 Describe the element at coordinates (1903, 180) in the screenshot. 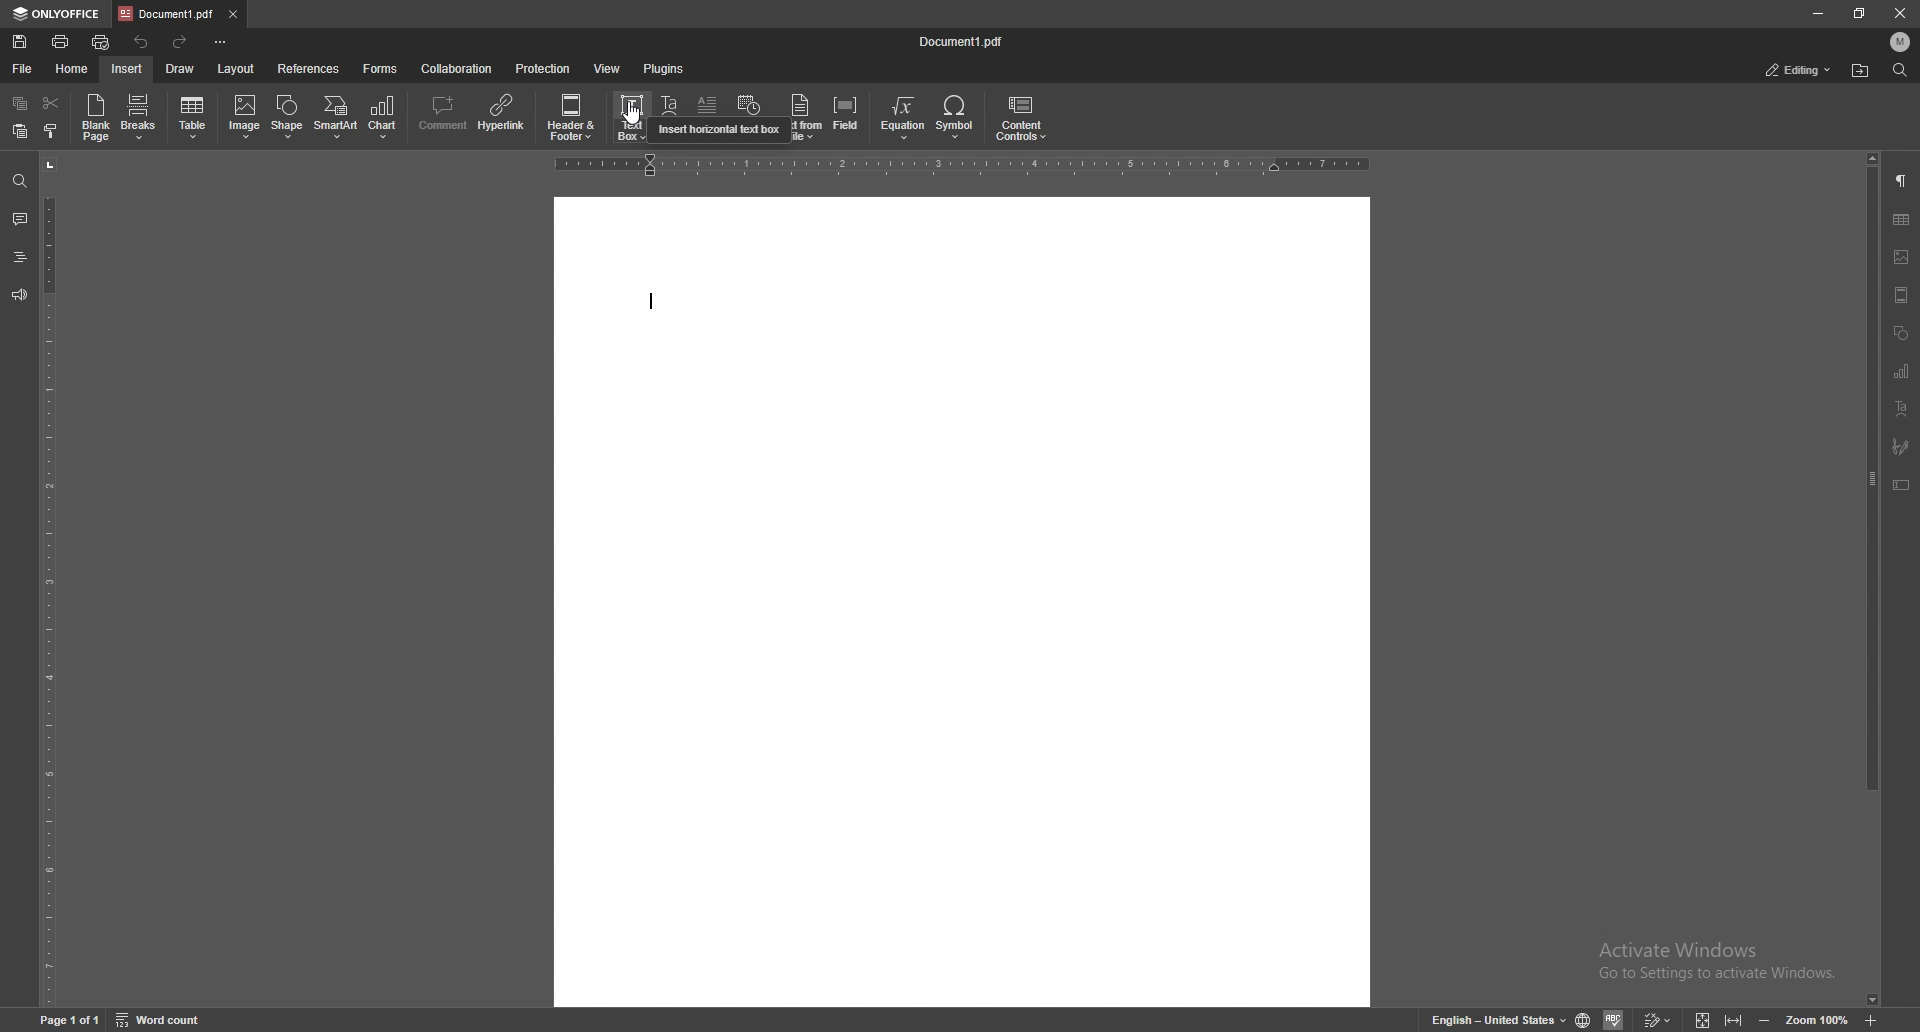

I see `paragraph` at that location.